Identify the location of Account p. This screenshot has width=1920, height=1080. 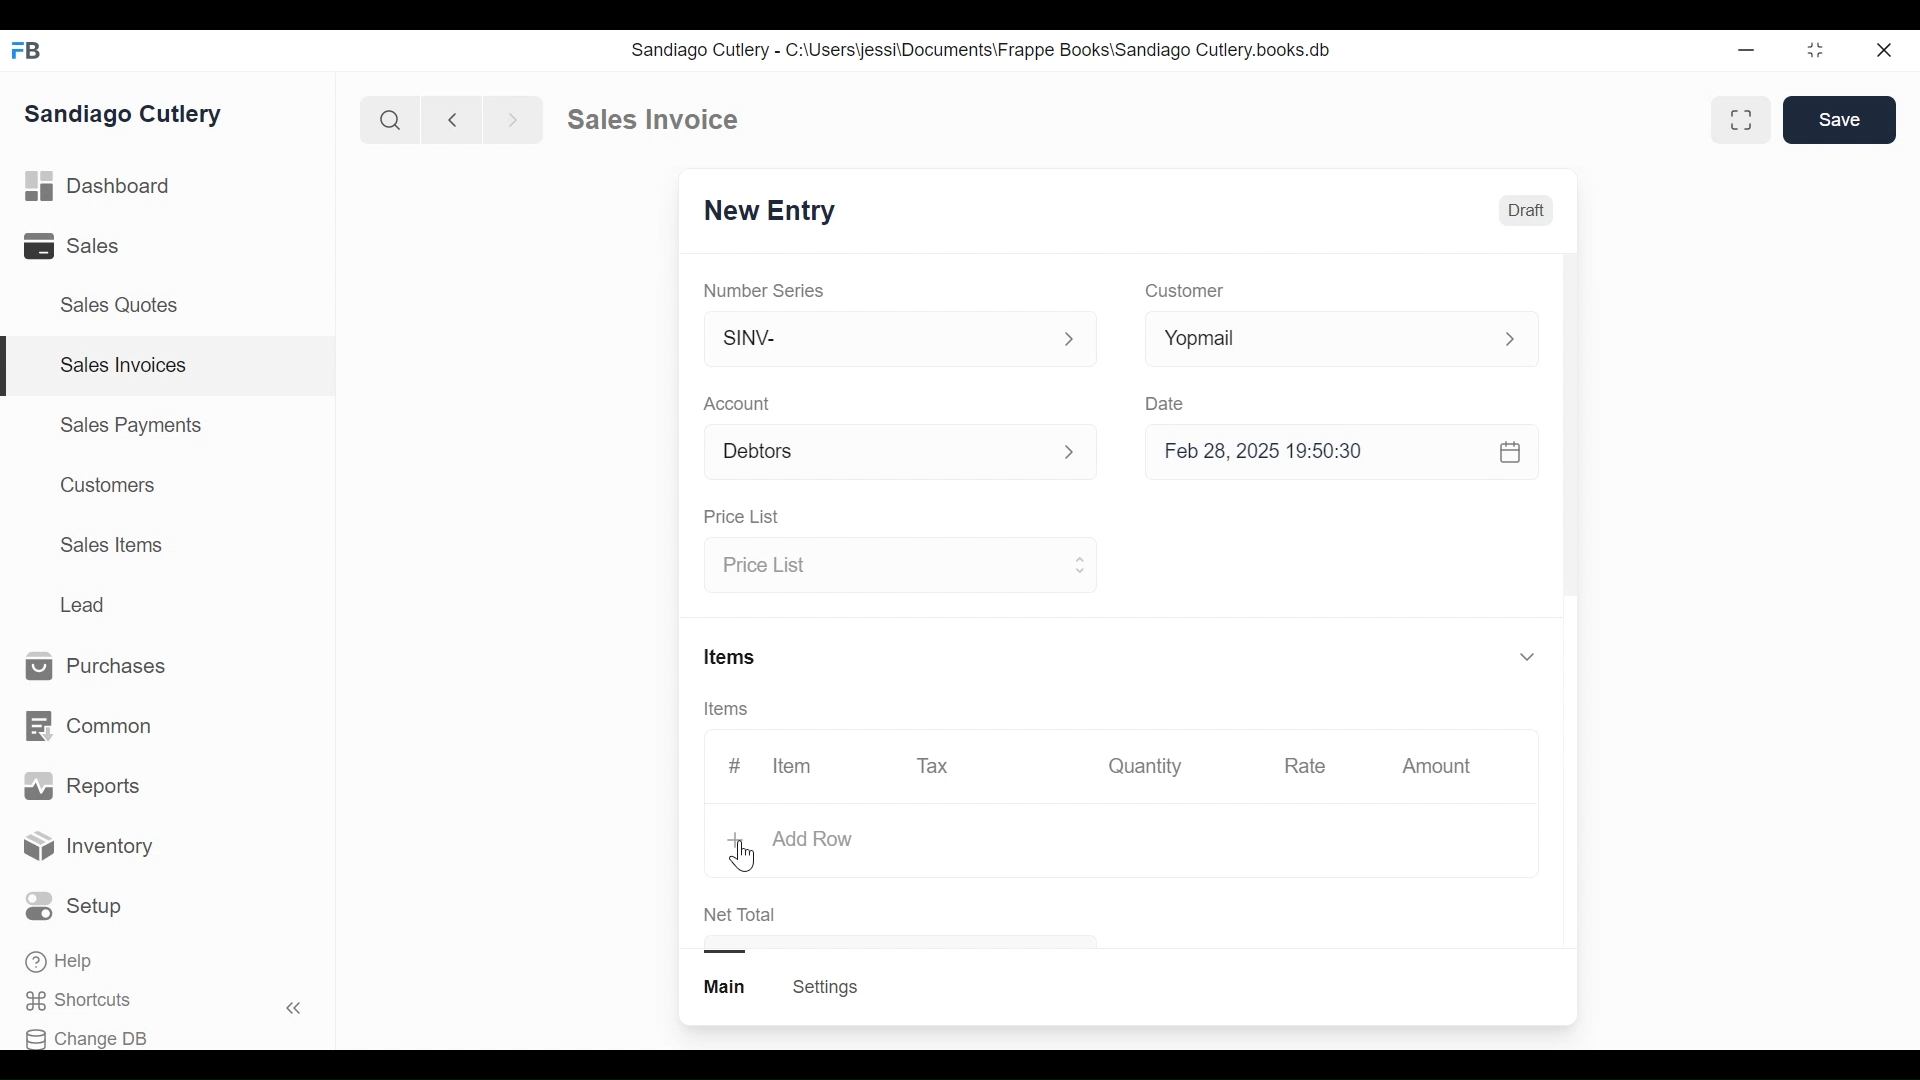
(902, 453).